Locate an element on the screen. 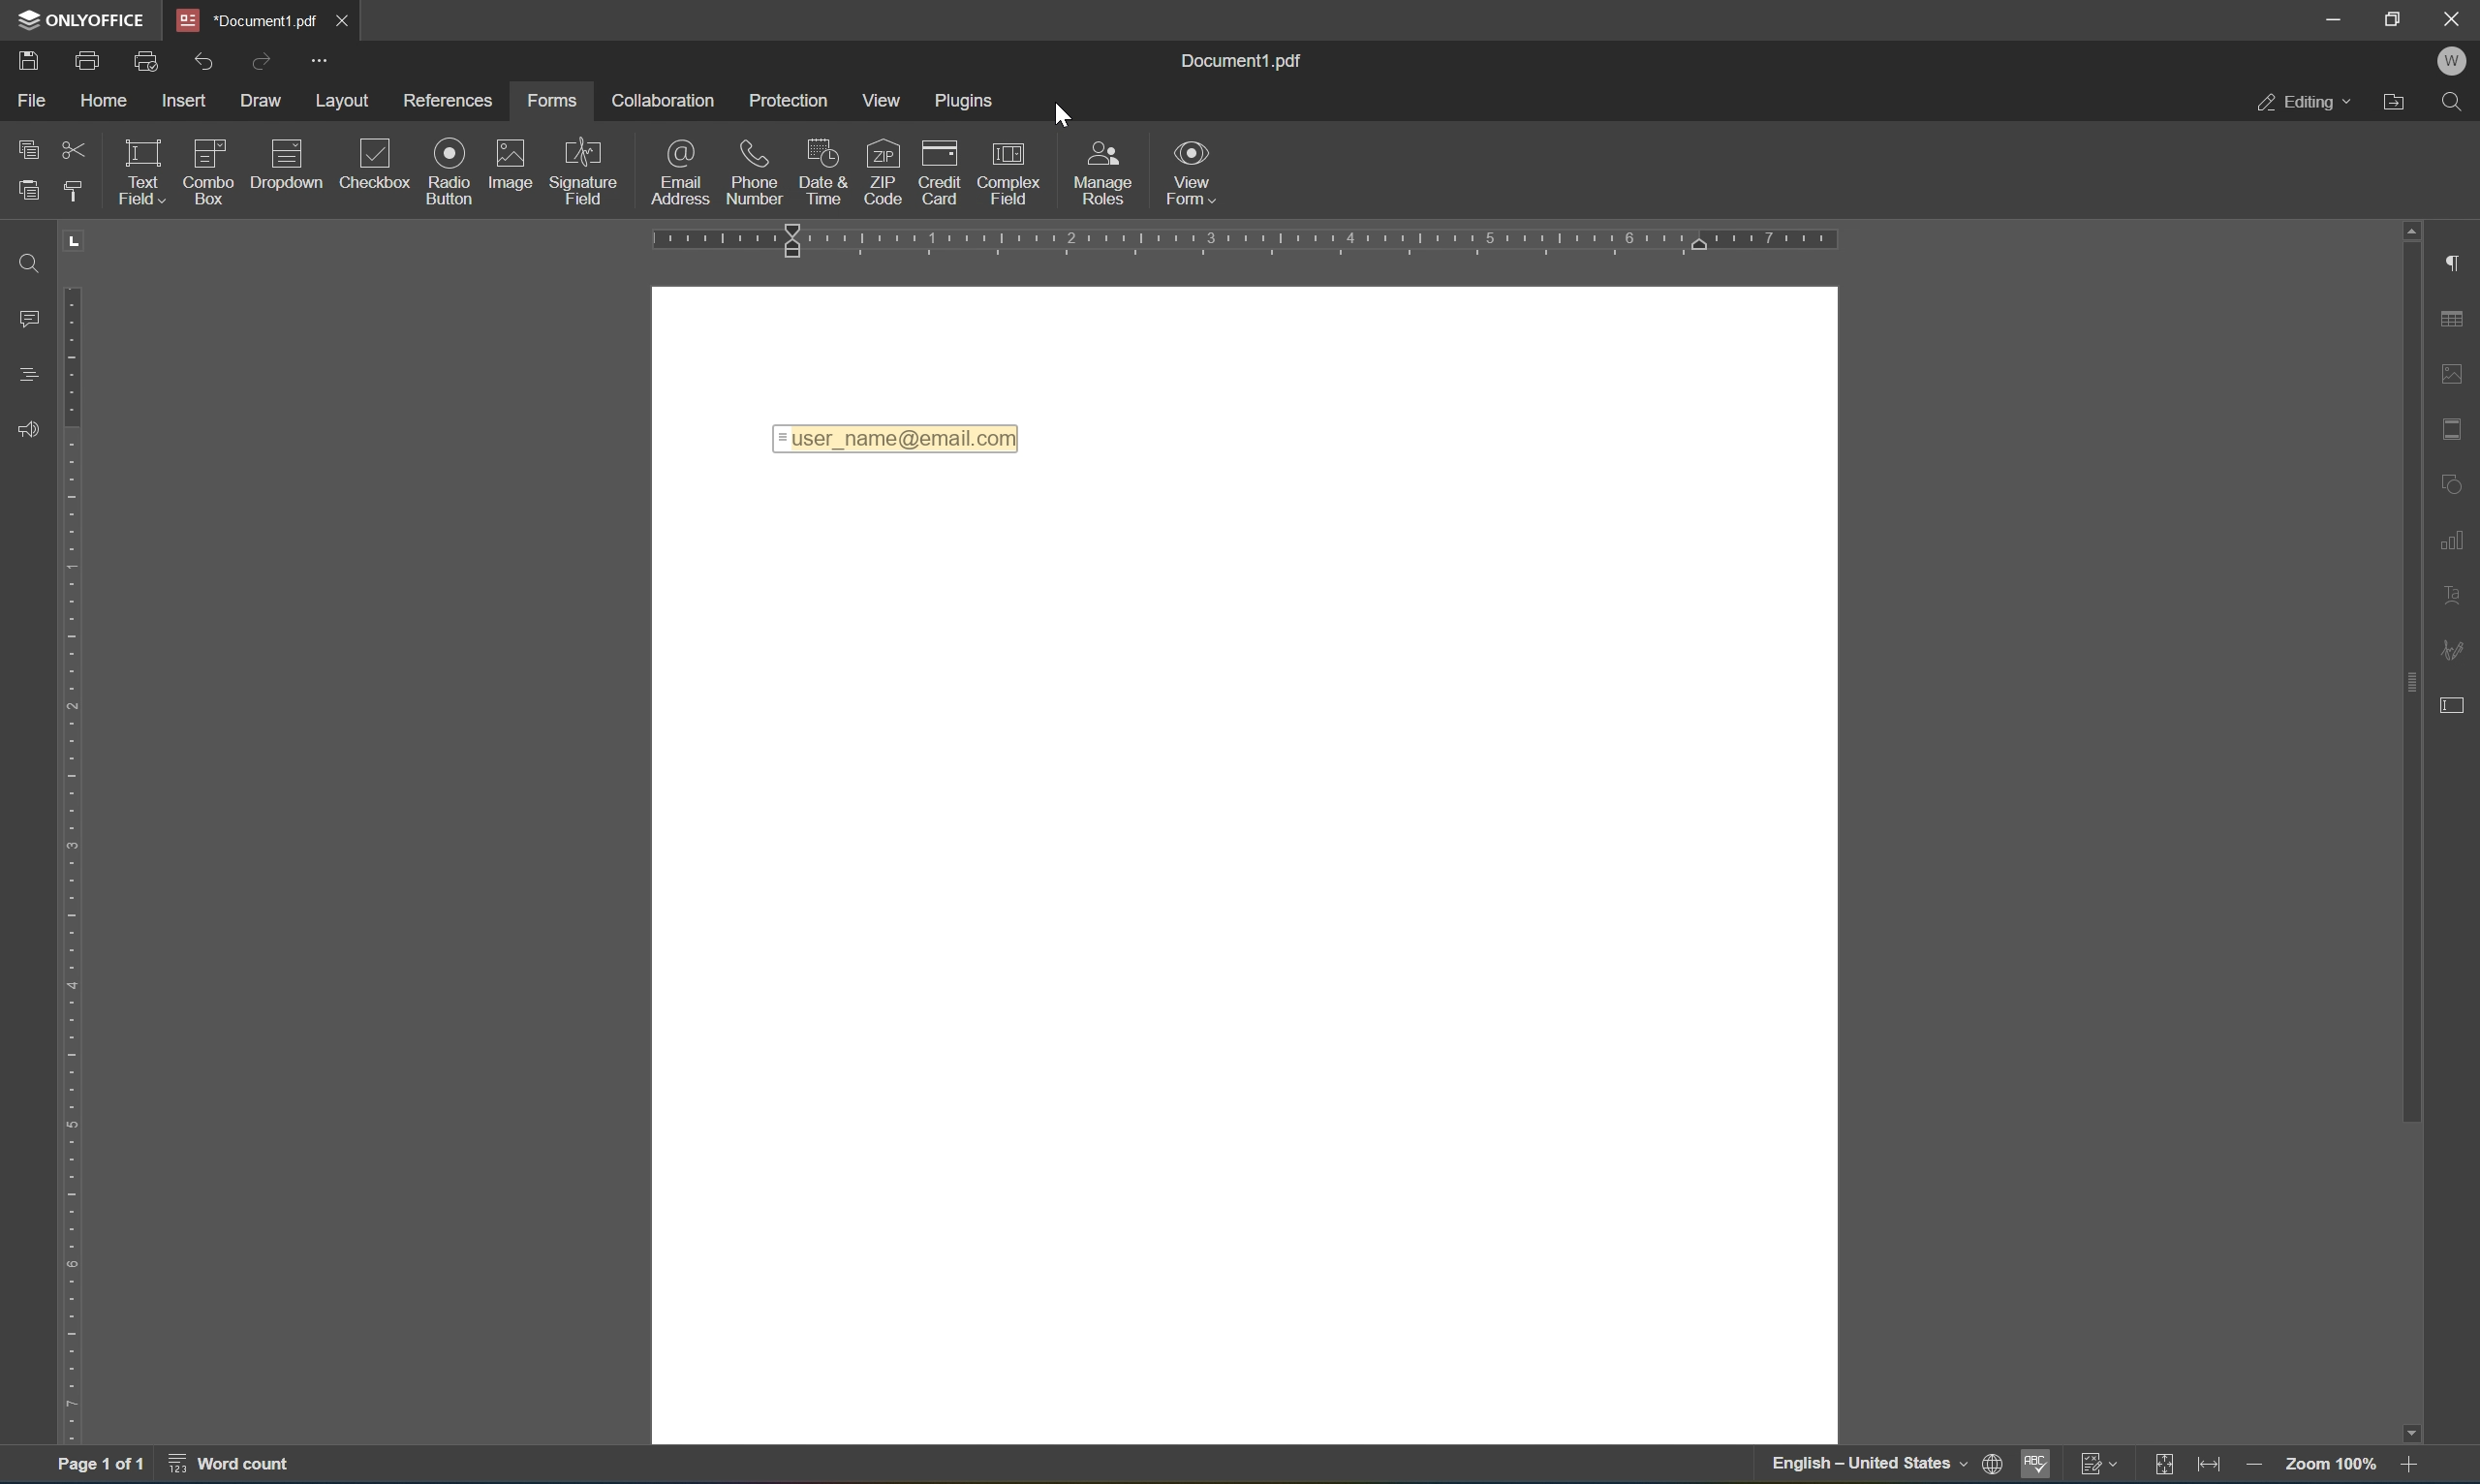  date & time is located at coordinates (822, 154).